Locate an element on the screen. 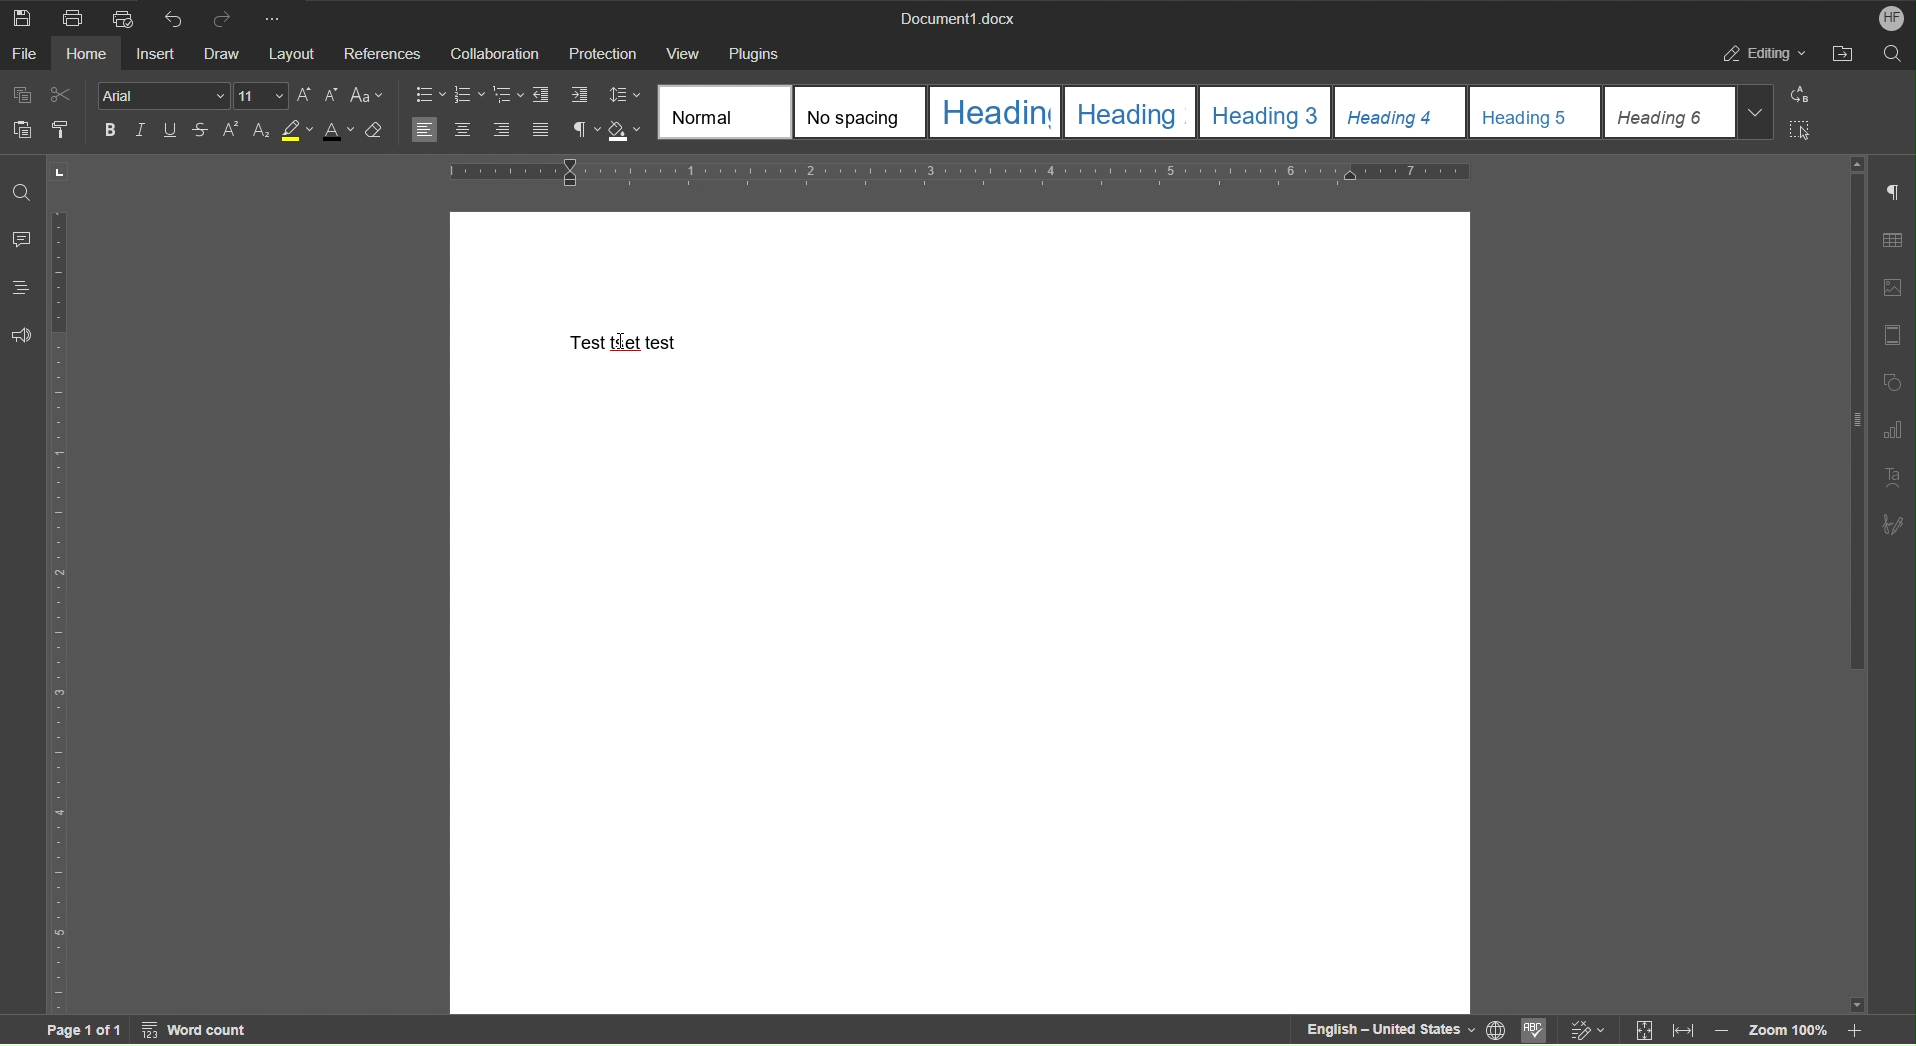  Non-Printing Characters is located at coordinates (1894, 195).